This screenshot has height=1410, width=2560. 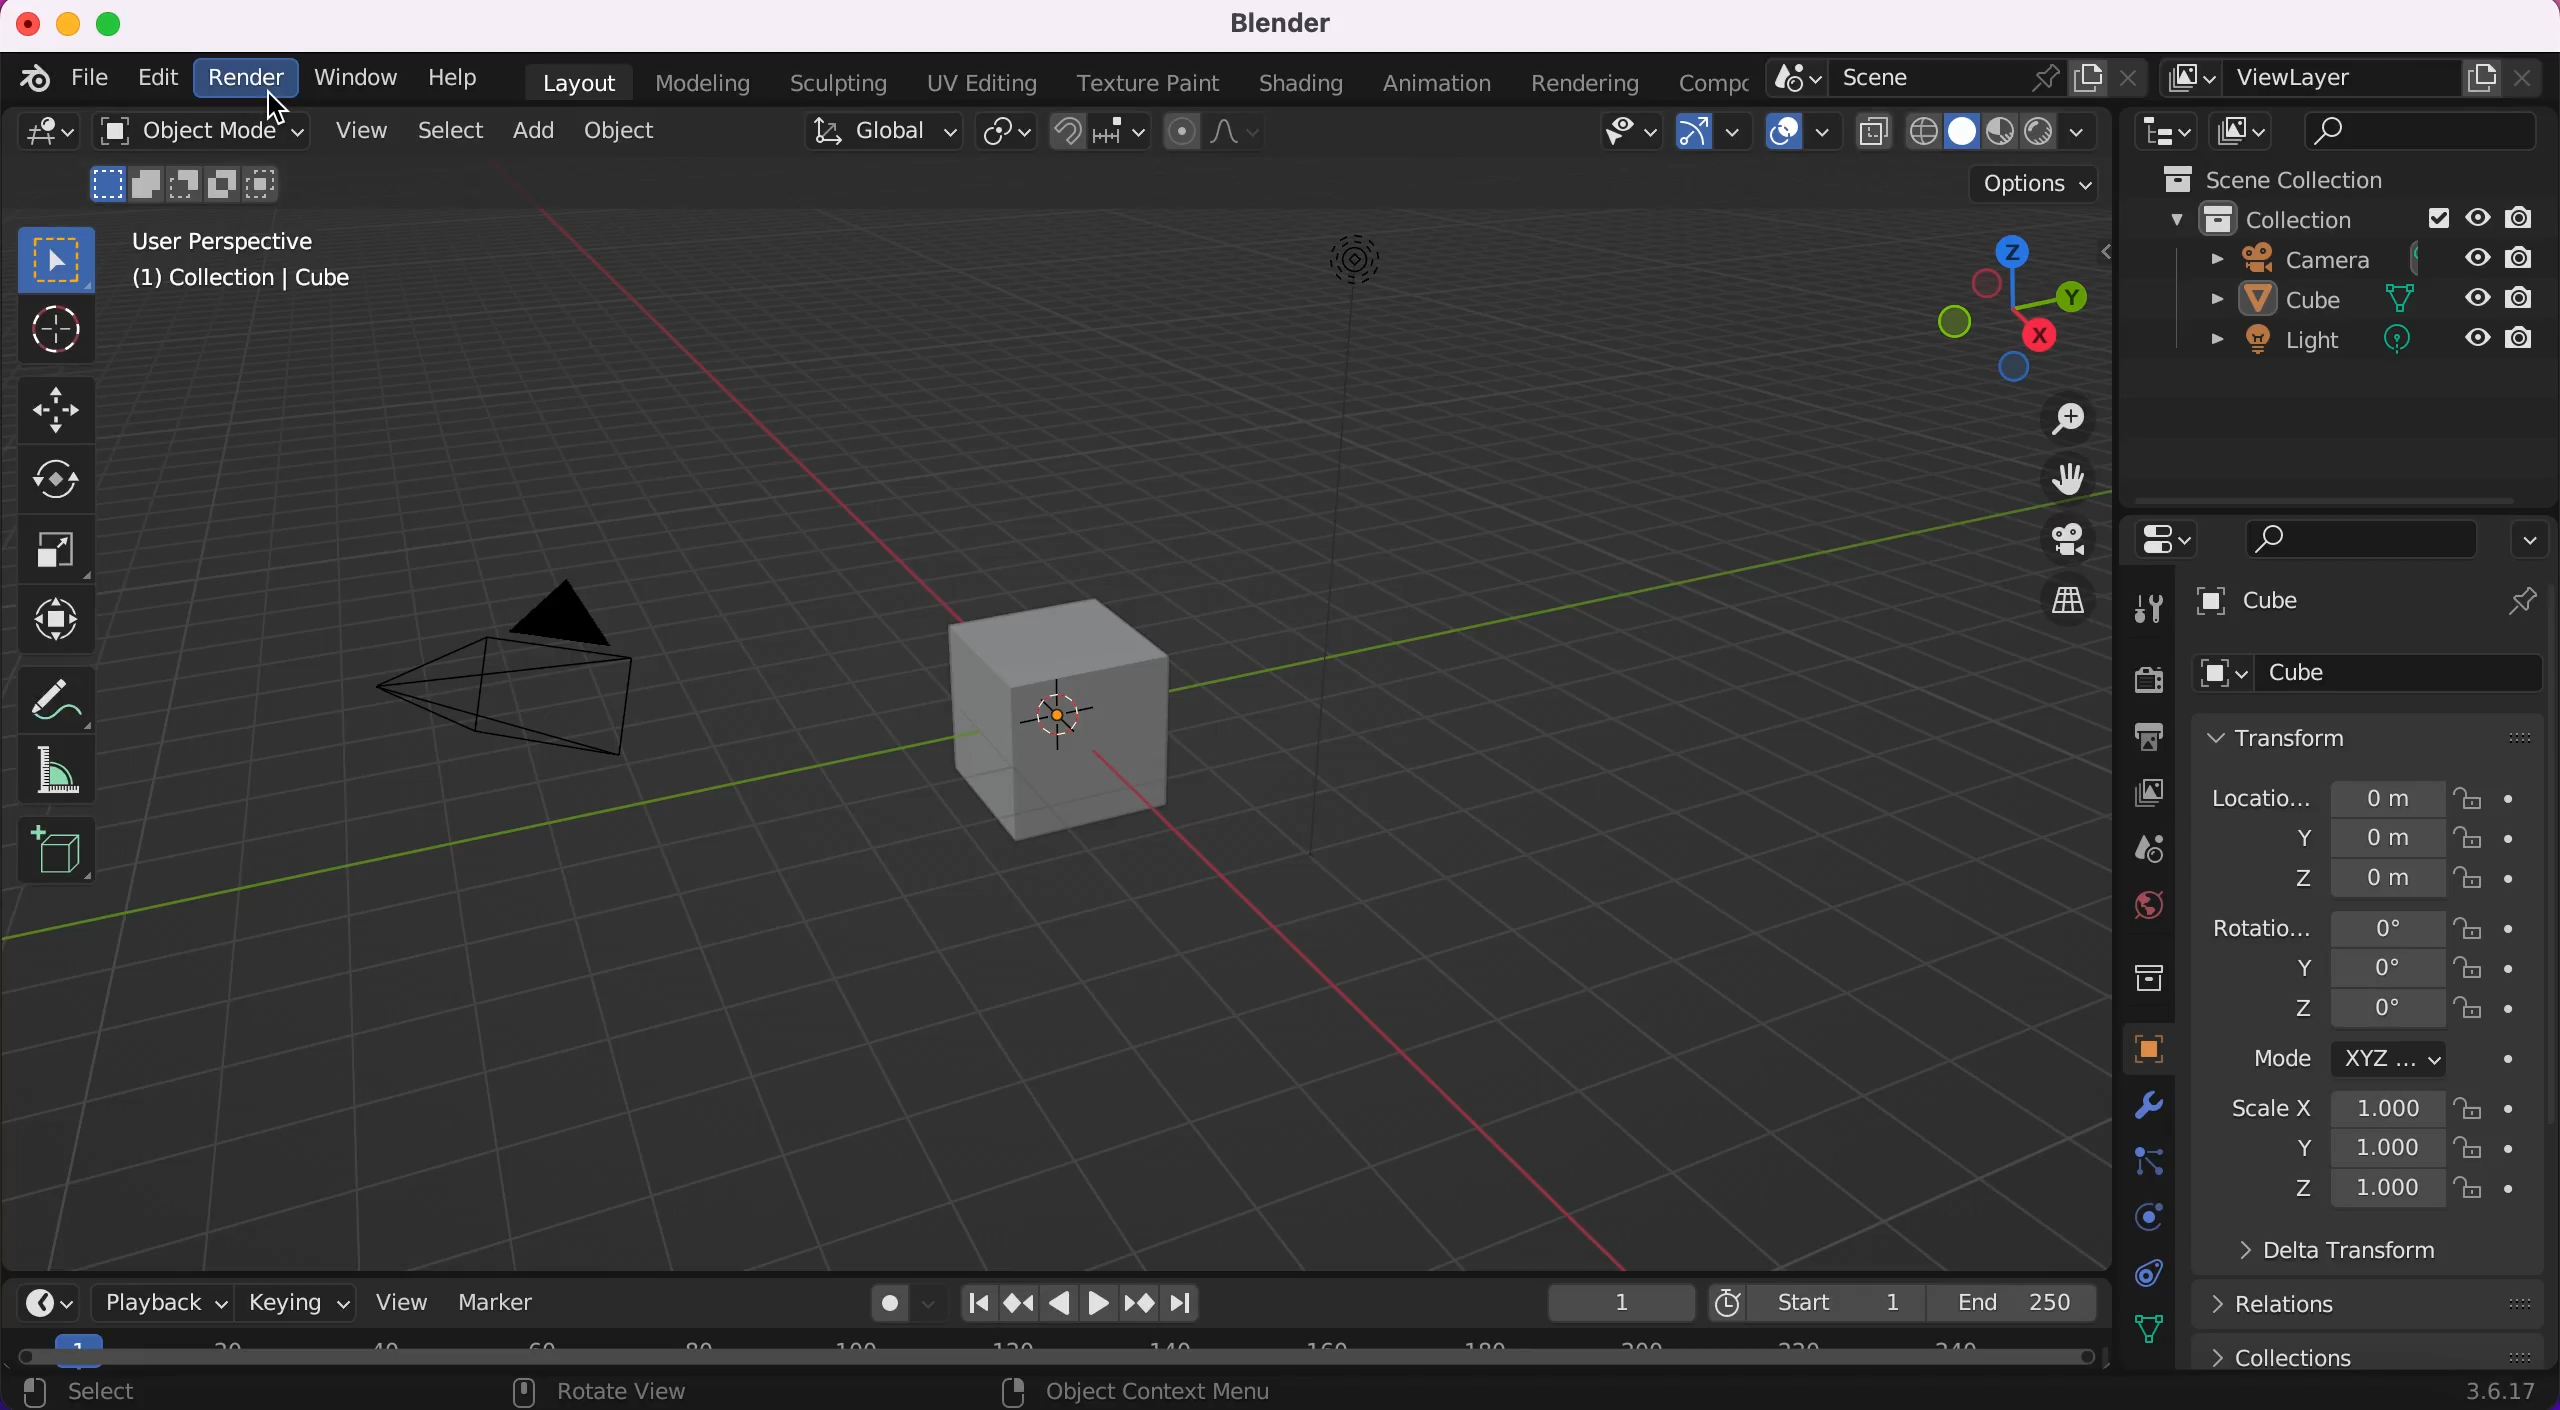 What do you see at coordinates (1096, 134) in the screenshot?
I see `snapping` at bounding box center [1096, 134].